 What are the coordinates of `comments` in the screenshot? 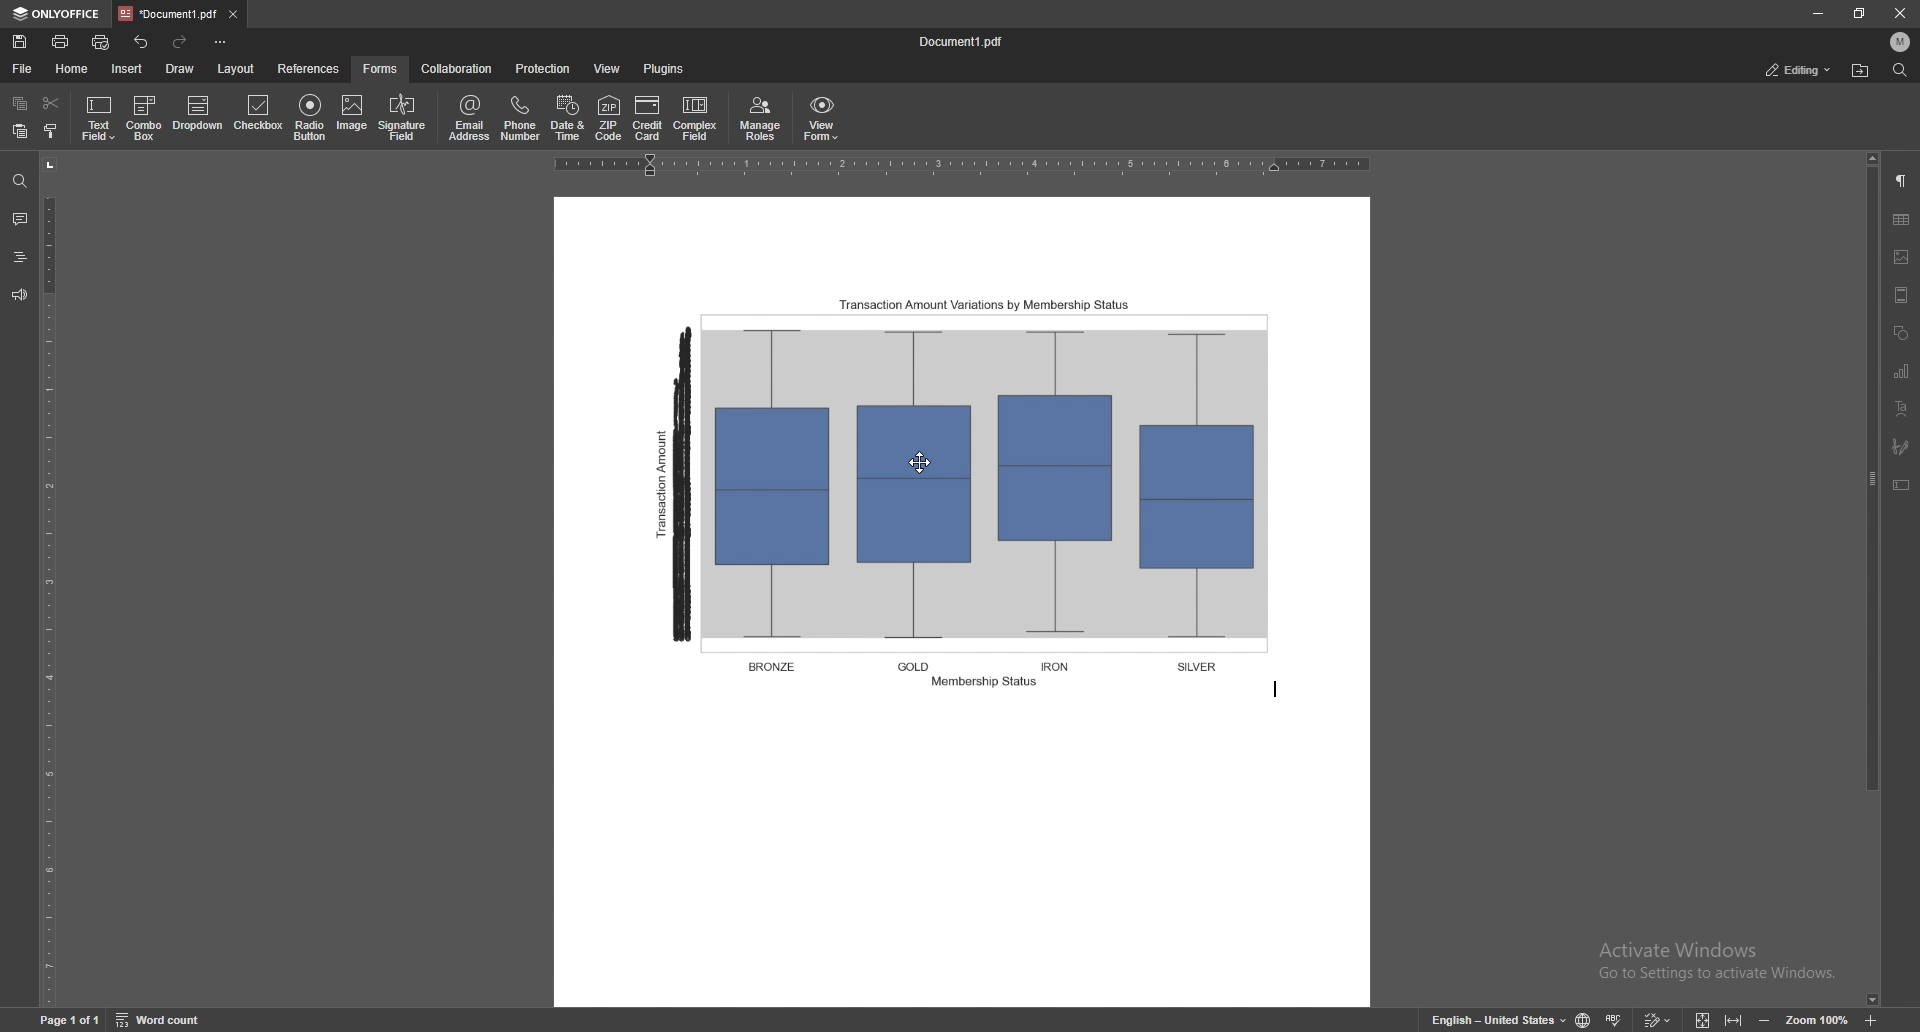 It's located at (18, 217).